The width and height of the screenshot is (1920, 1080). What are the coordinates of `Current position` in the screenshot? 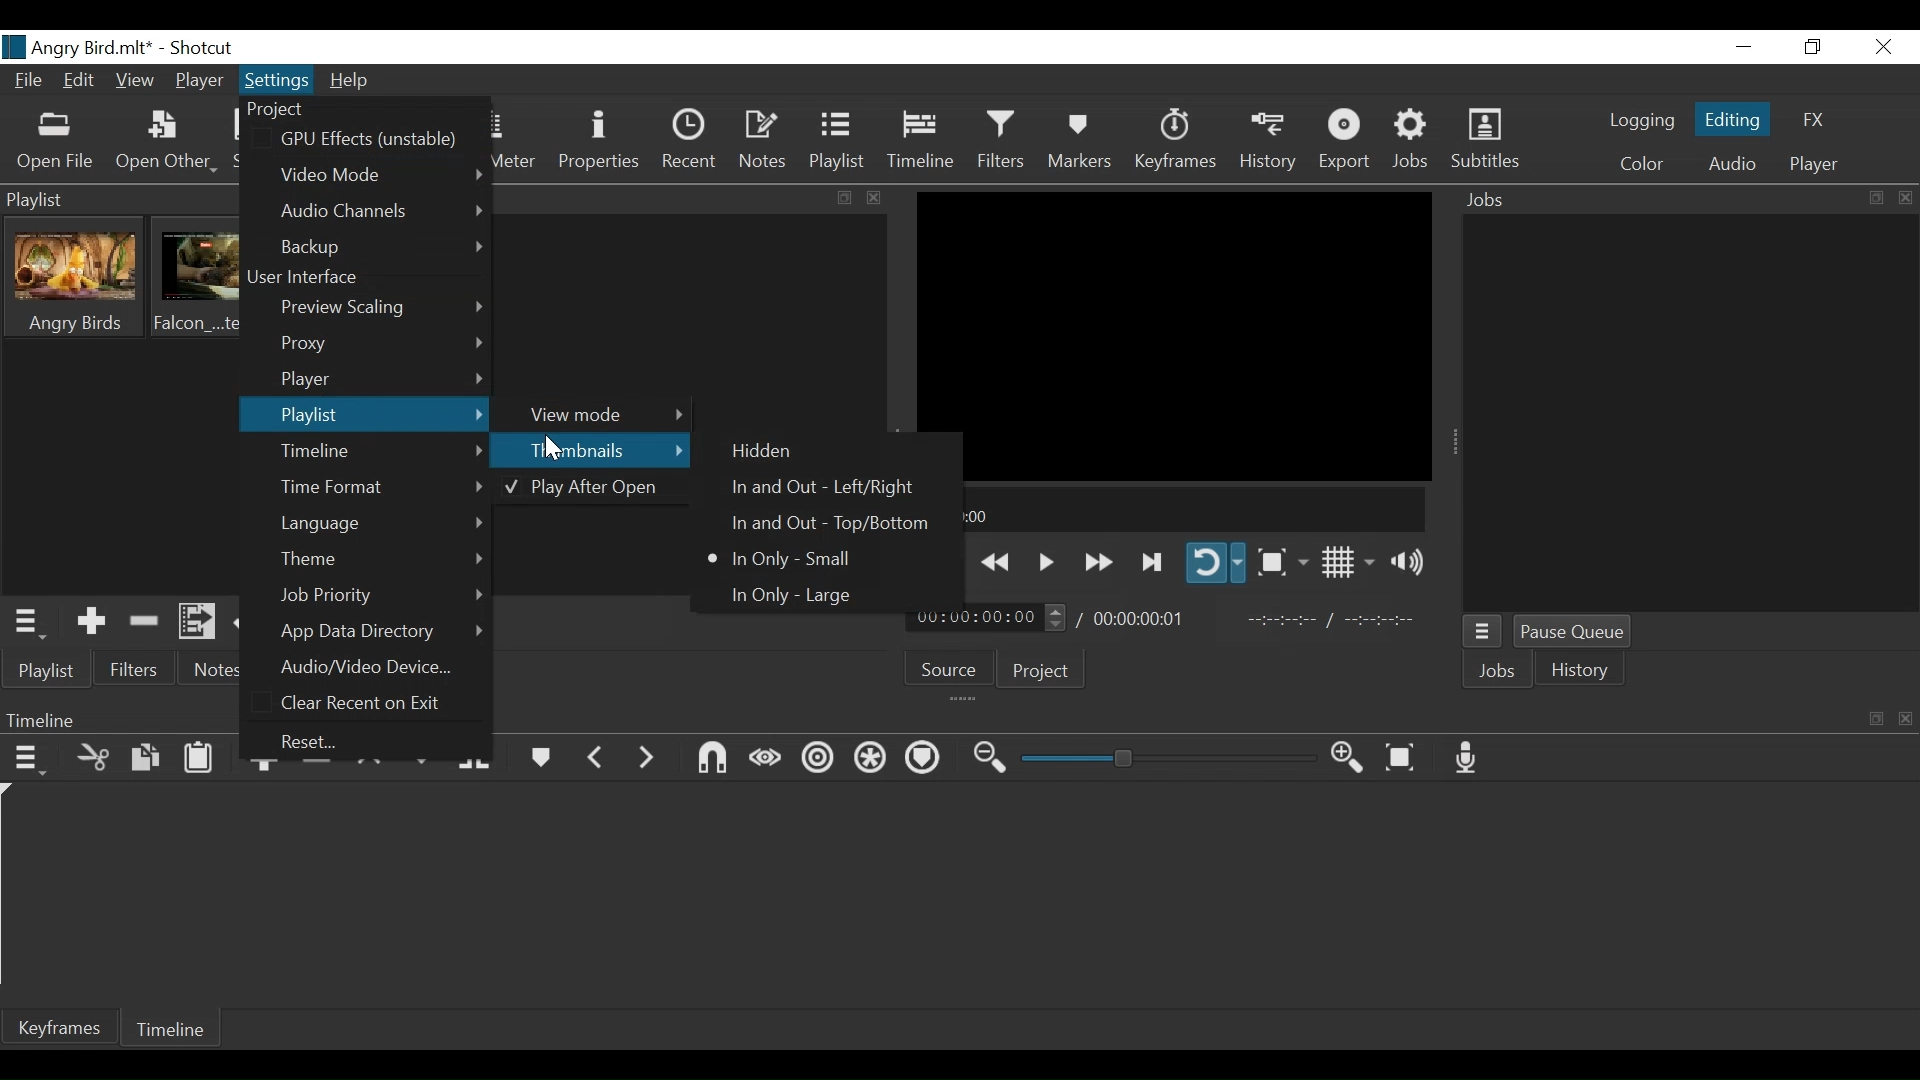 It's located at (987, 618).